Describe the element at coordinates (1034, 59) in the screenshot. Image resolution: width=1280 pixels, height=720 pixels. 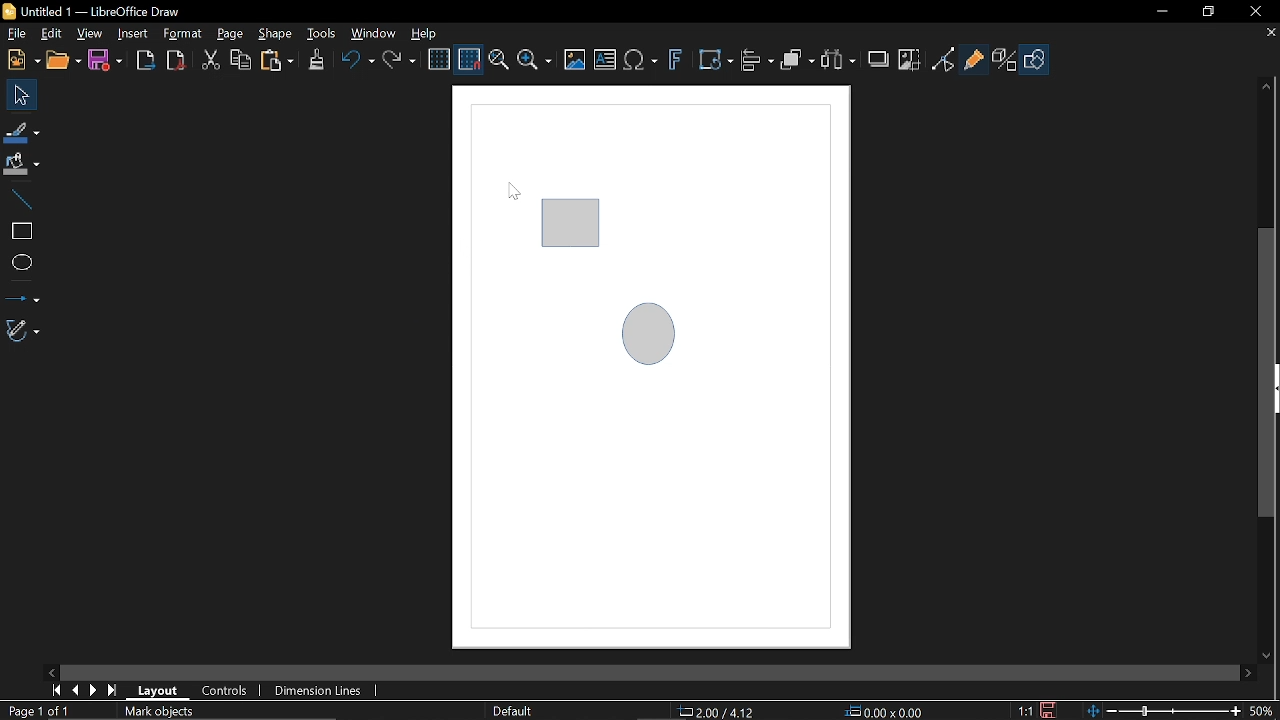
I see `Shapes` at that location.